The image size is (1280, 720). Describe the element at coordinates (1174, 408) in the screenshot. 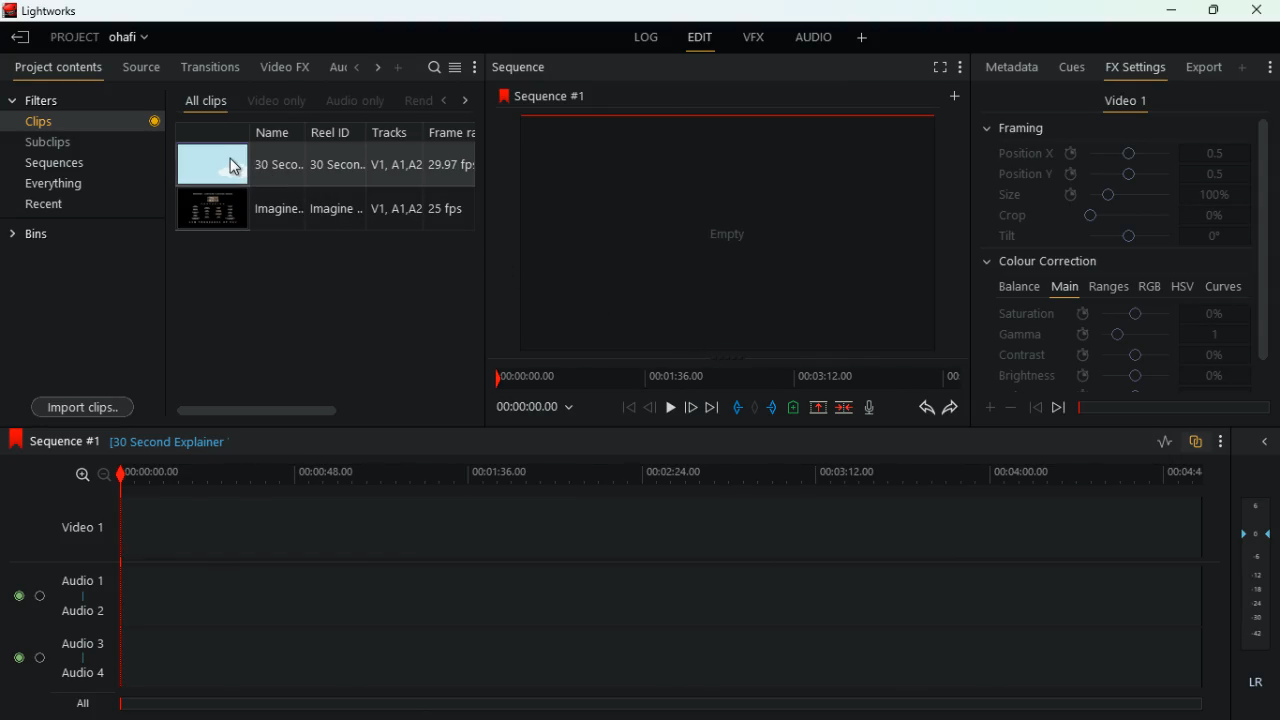

I see `time frame` at that location.